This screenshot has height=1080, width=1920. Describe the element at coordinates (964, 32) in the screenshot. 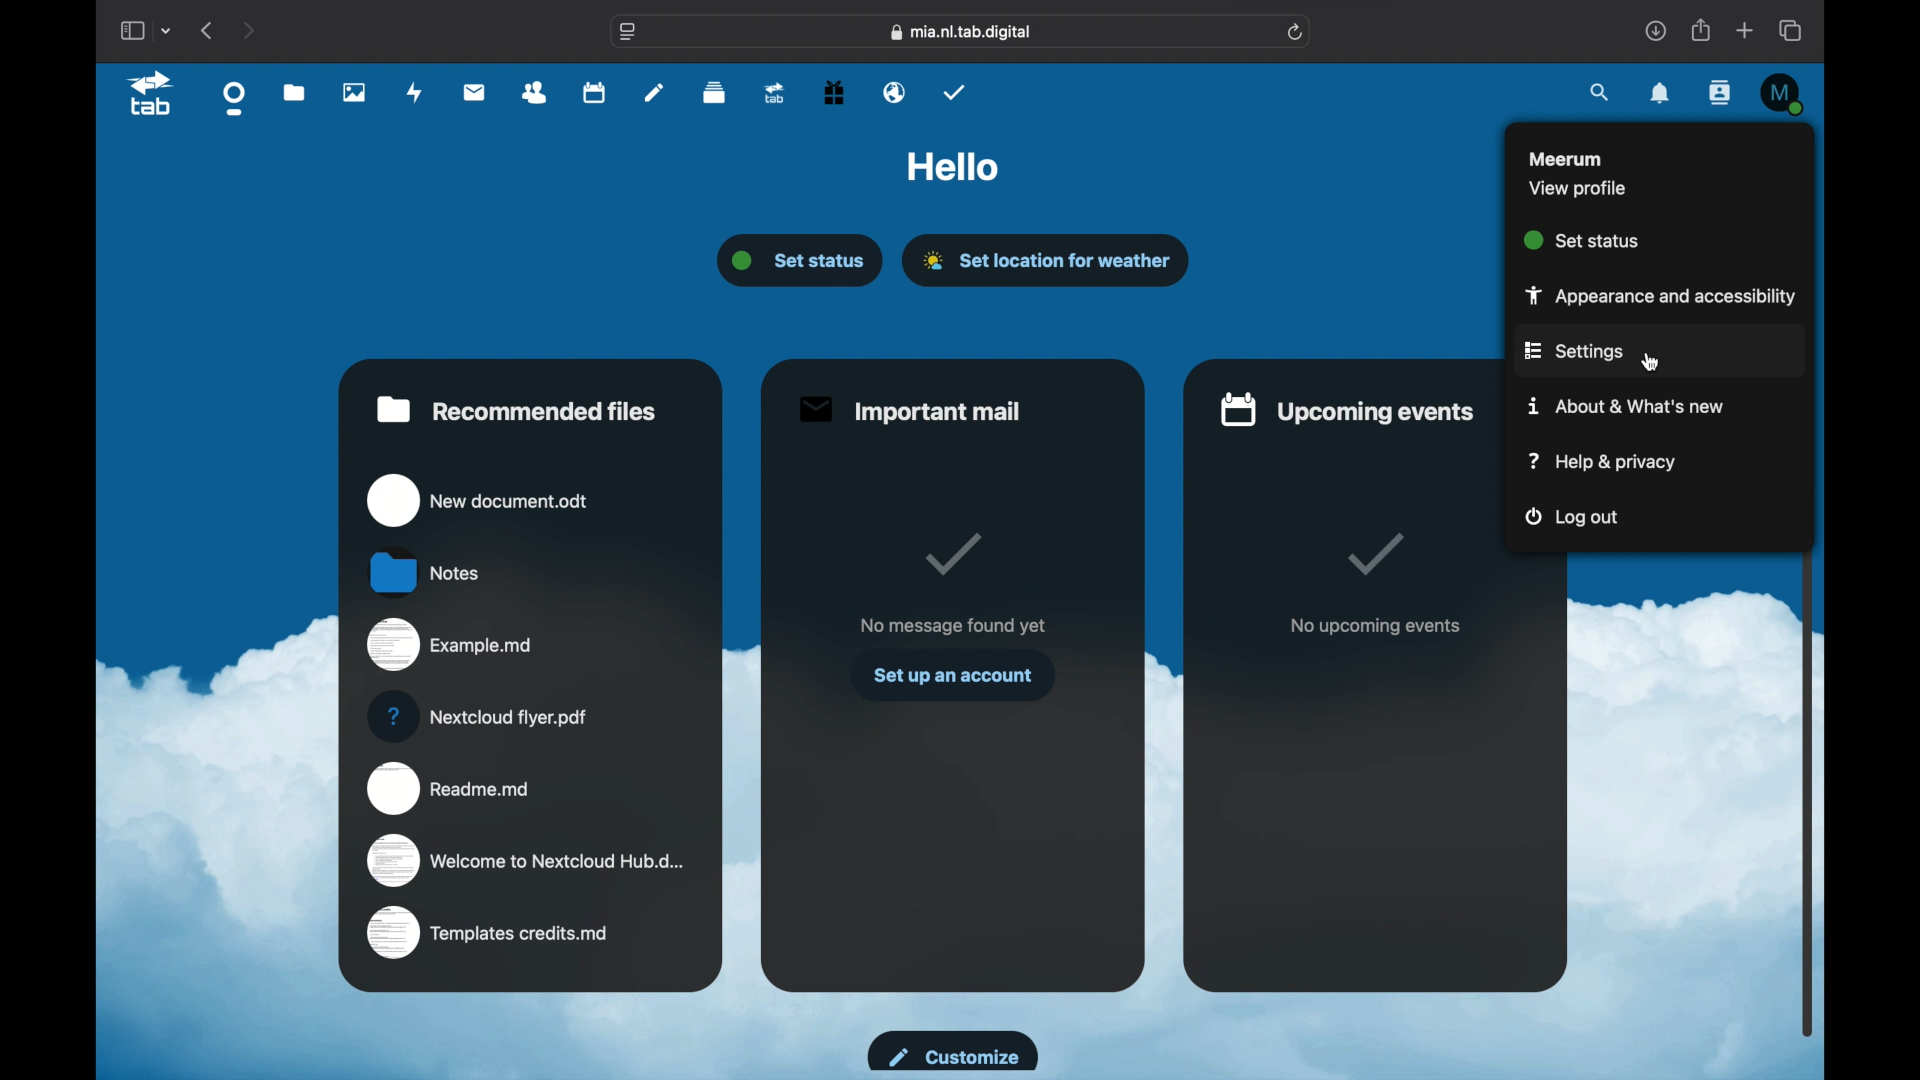

I see `web address` at that location.